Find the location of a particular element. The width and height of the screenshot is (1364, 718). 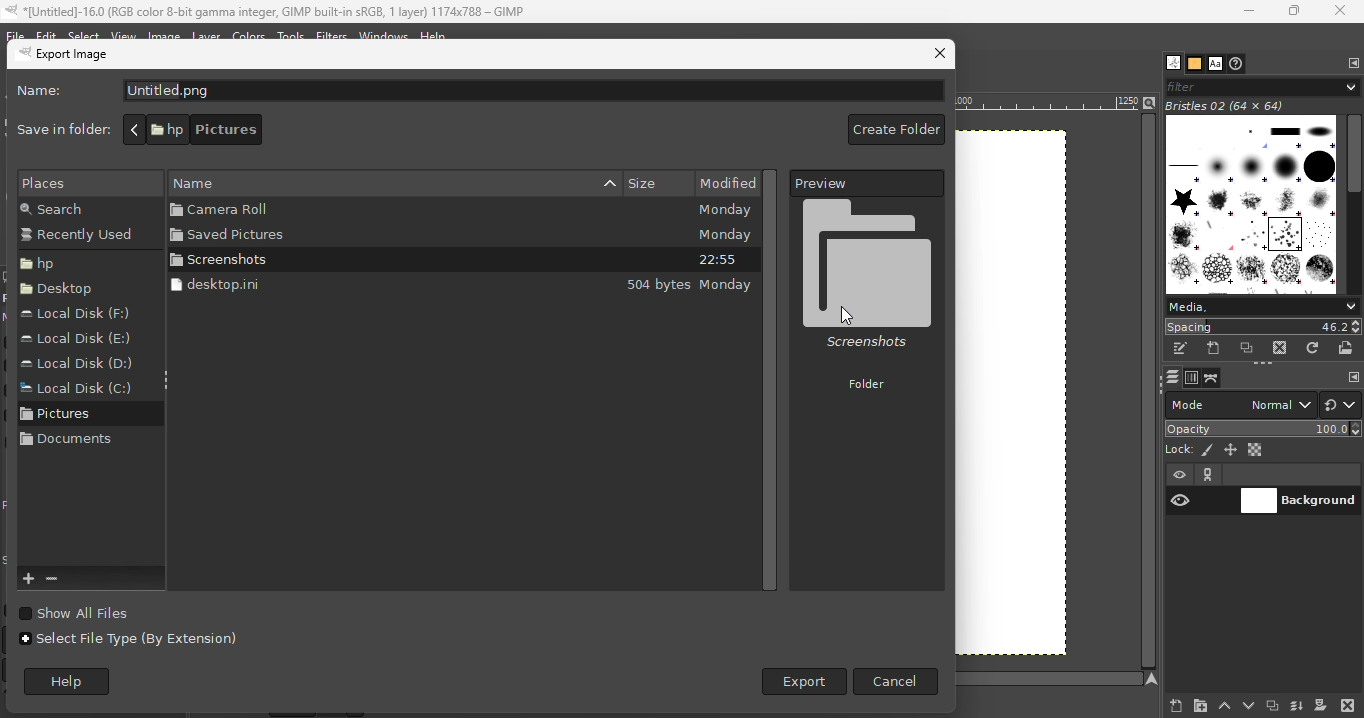

Pictures is located at coordinates (69, 418).